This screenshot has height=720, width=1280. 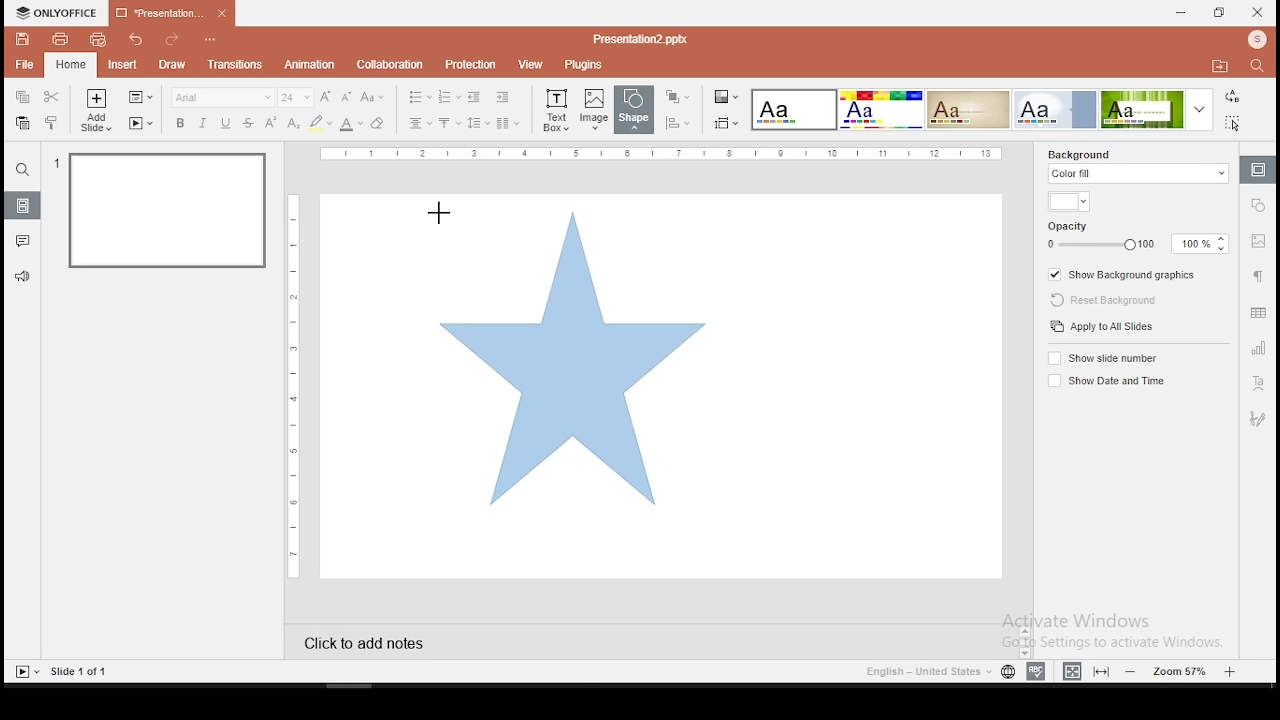 I want to click on language, so click(x=1008, y=674).